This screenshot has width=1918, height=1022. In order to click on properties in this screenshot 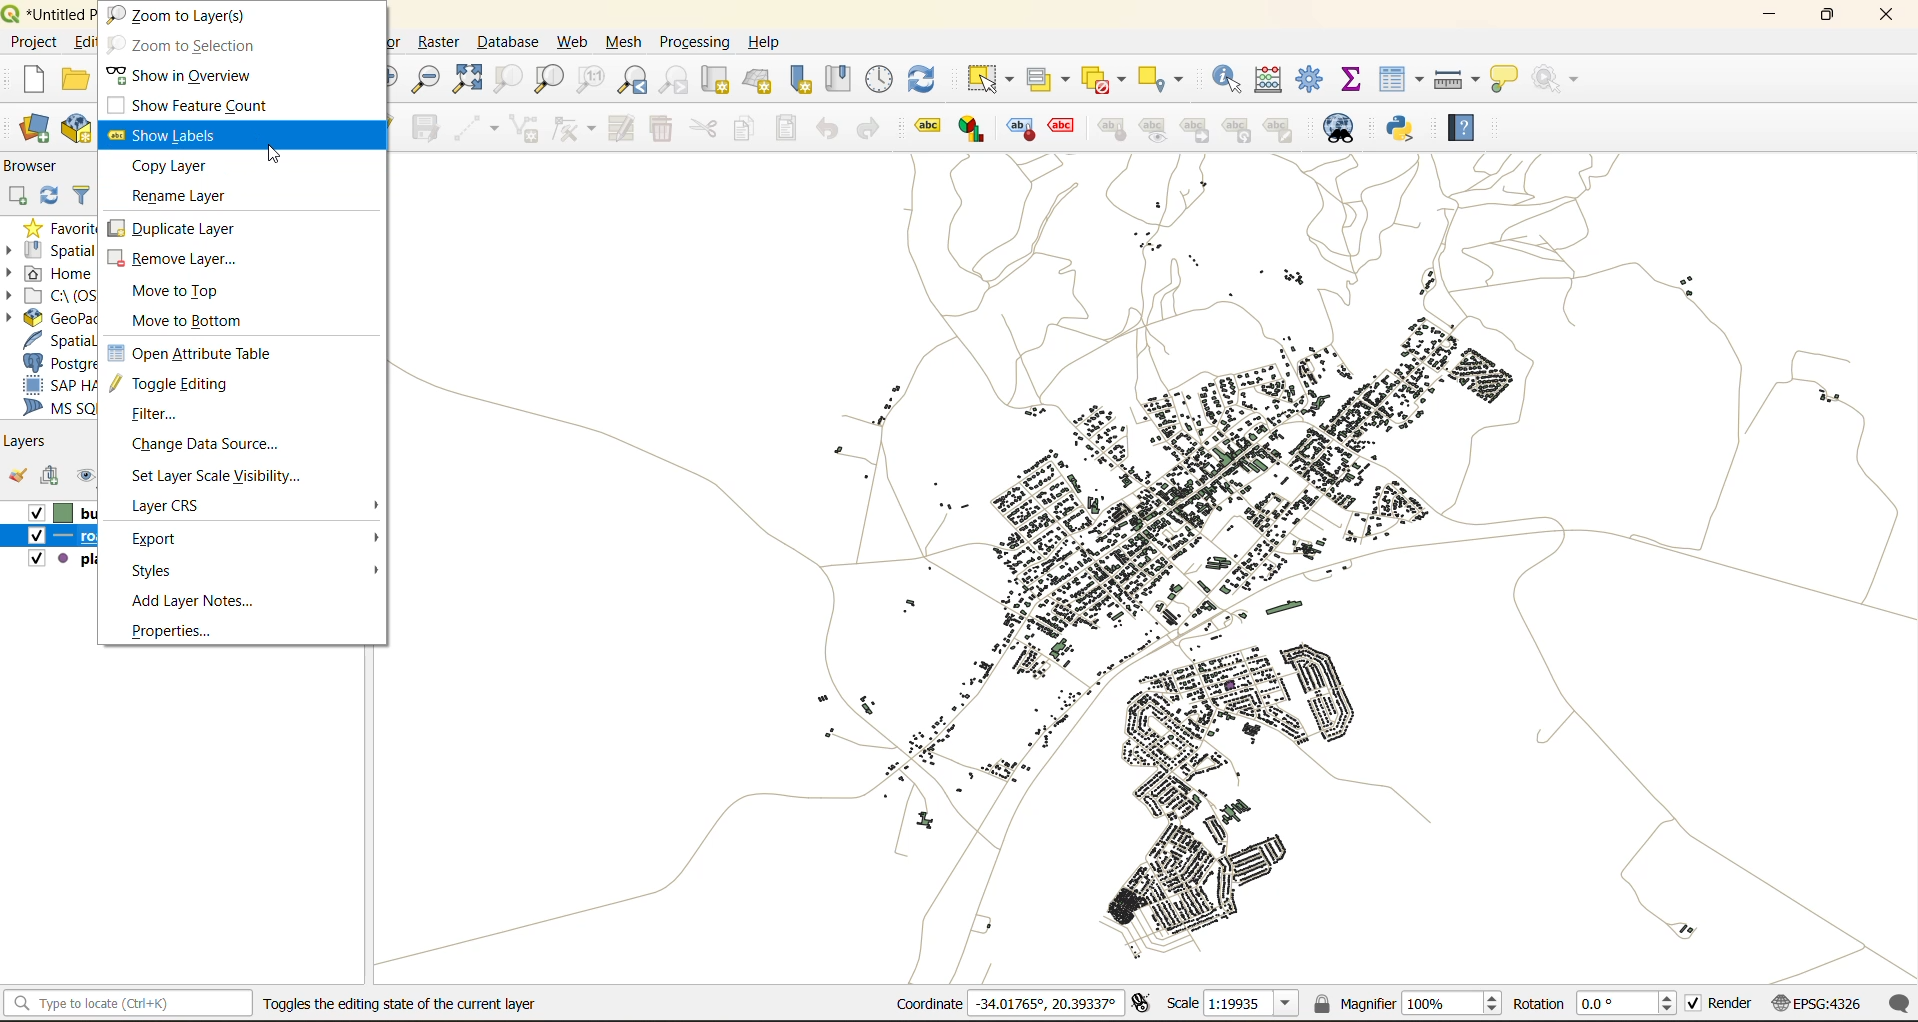, I will do `click(173, 631)`.